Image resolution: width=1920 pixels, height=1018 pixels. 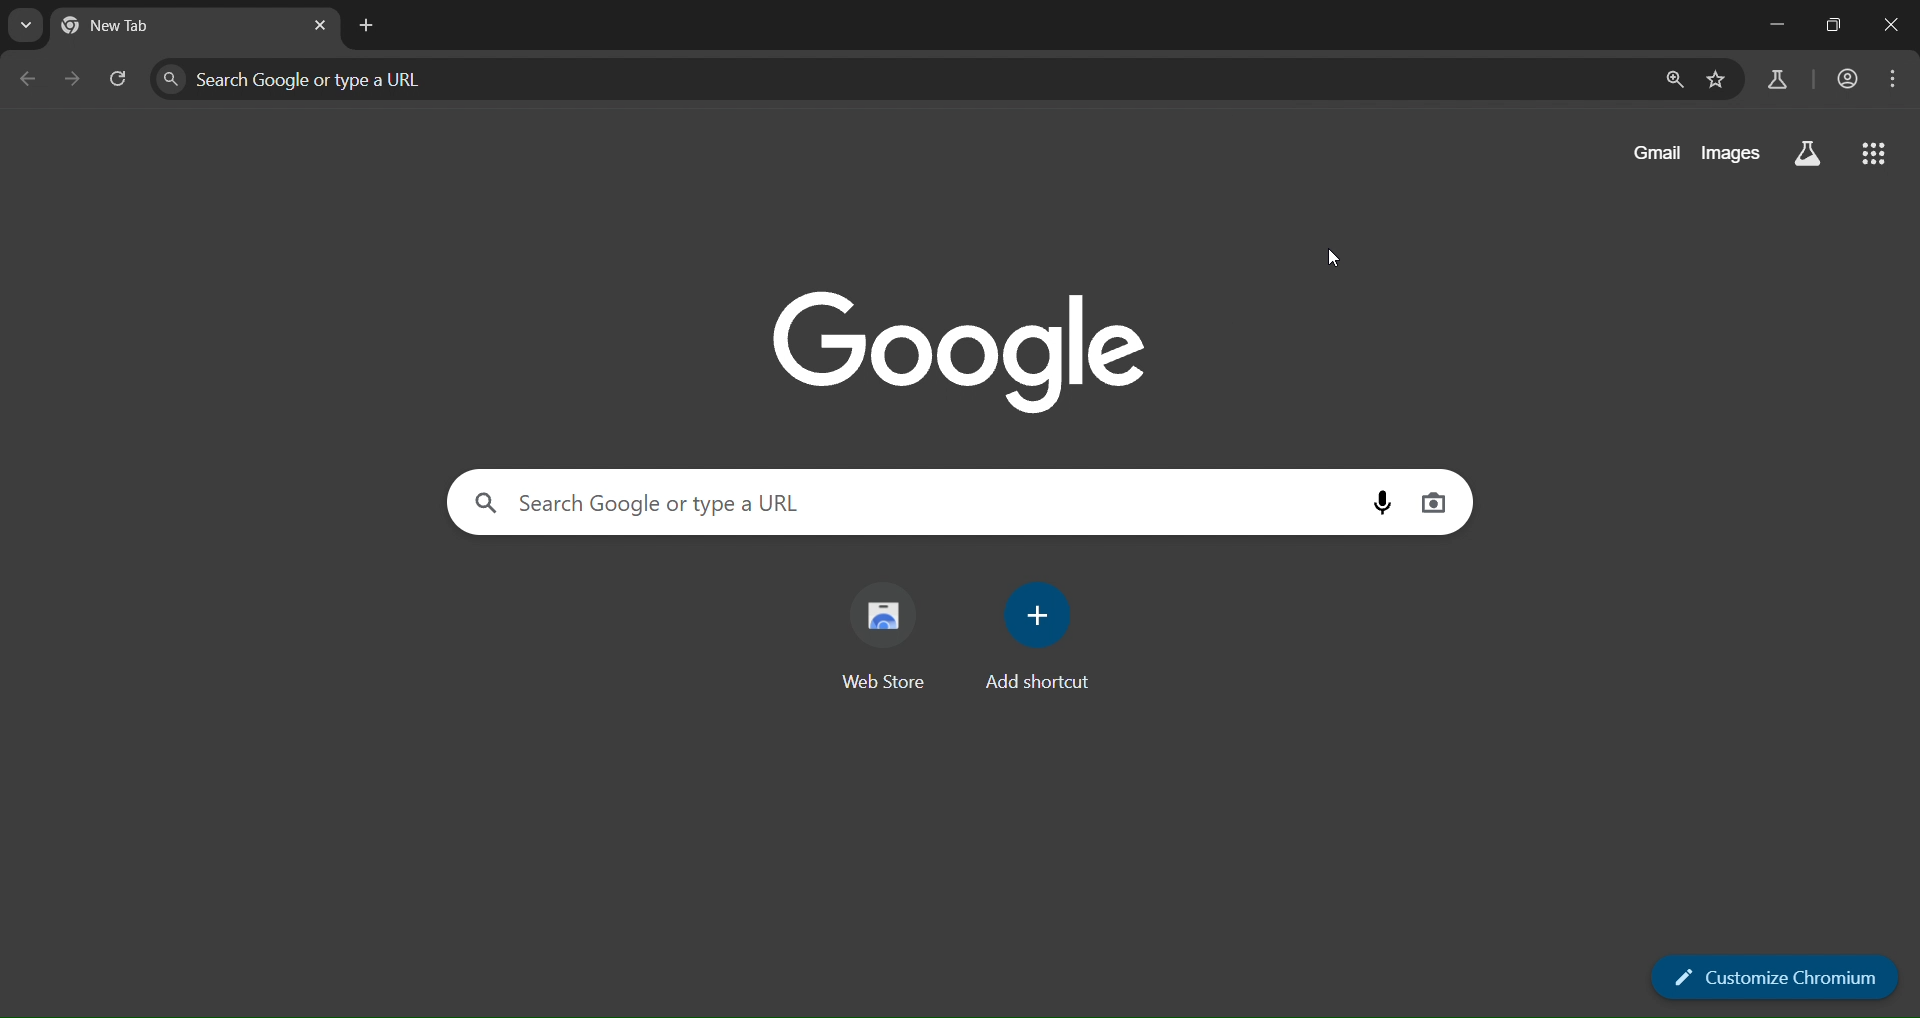 What do you see at coordinates (1730, 151) in the screenshot?
I see `images` at bounding box center [1730, 151].